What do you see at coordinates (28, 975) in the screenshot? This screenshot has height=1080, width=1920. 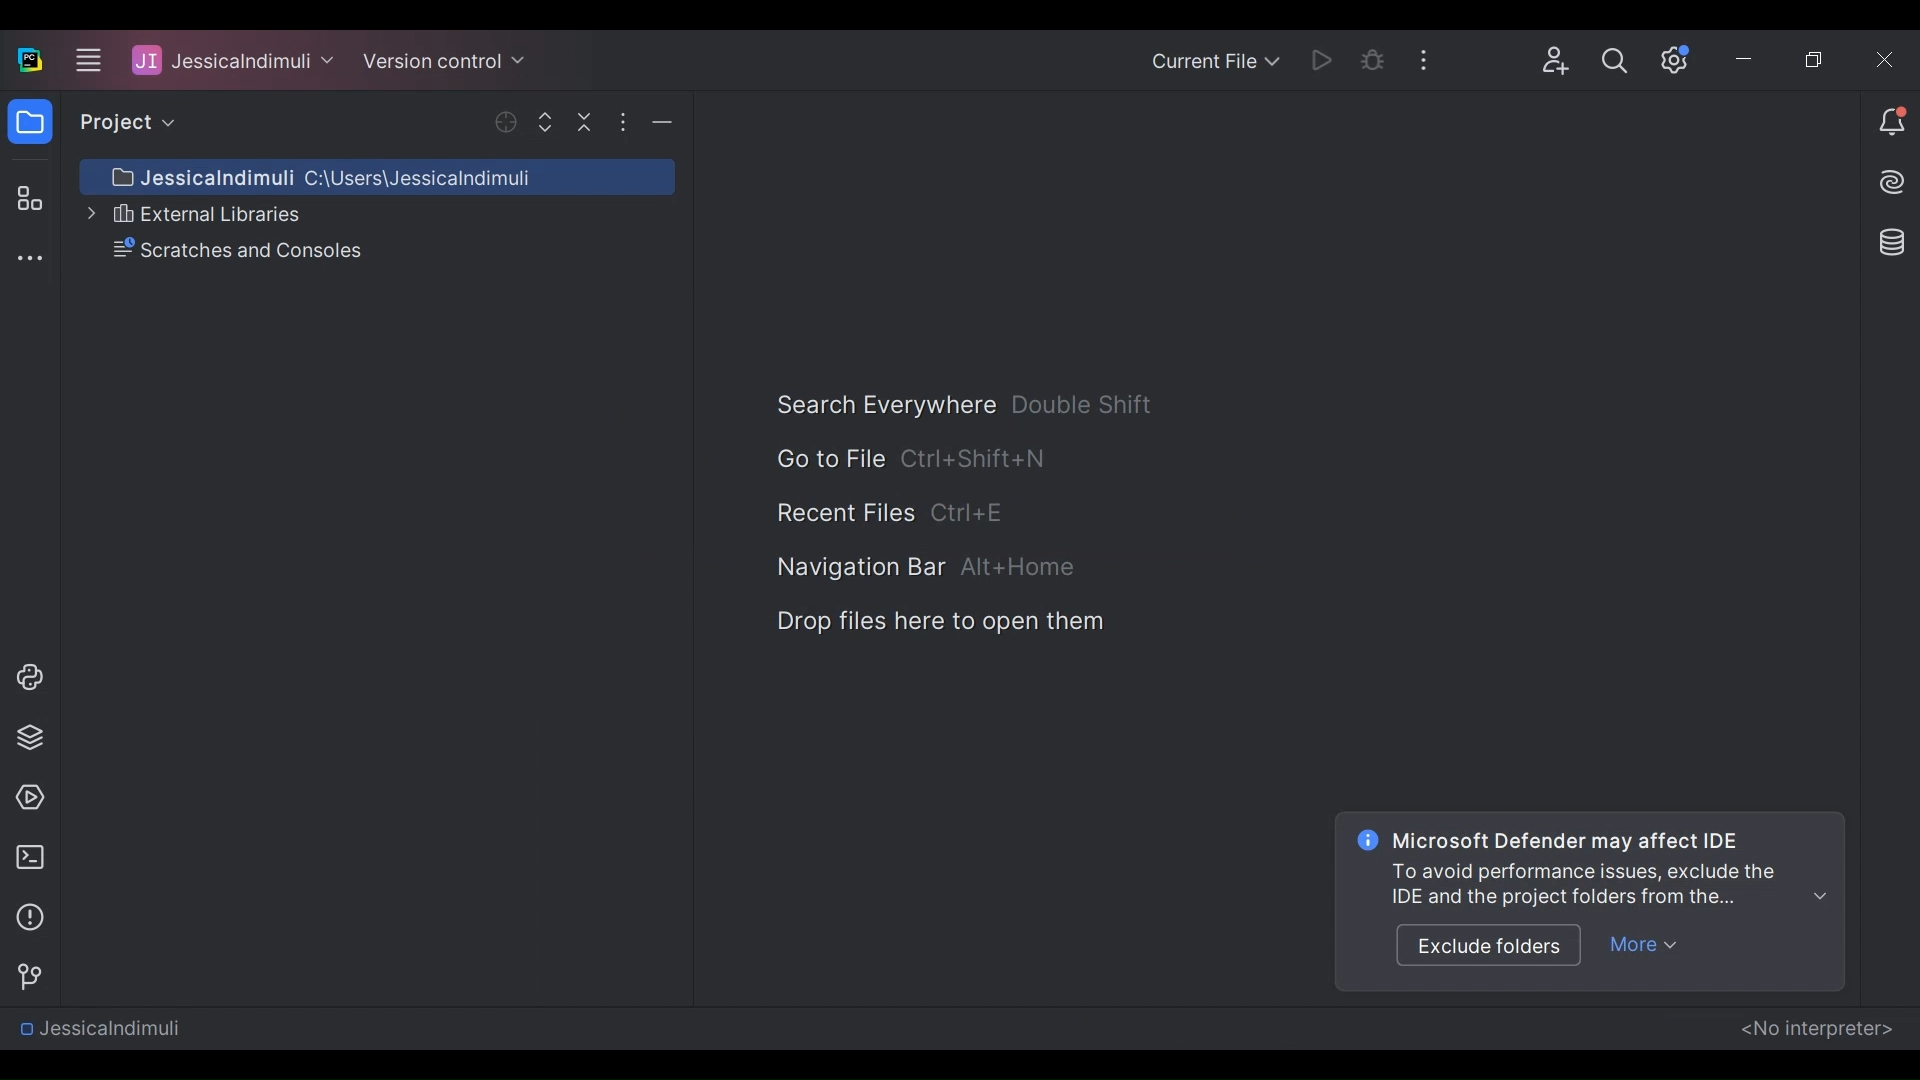 I see `Version Control` at bounding box center [28, 975].